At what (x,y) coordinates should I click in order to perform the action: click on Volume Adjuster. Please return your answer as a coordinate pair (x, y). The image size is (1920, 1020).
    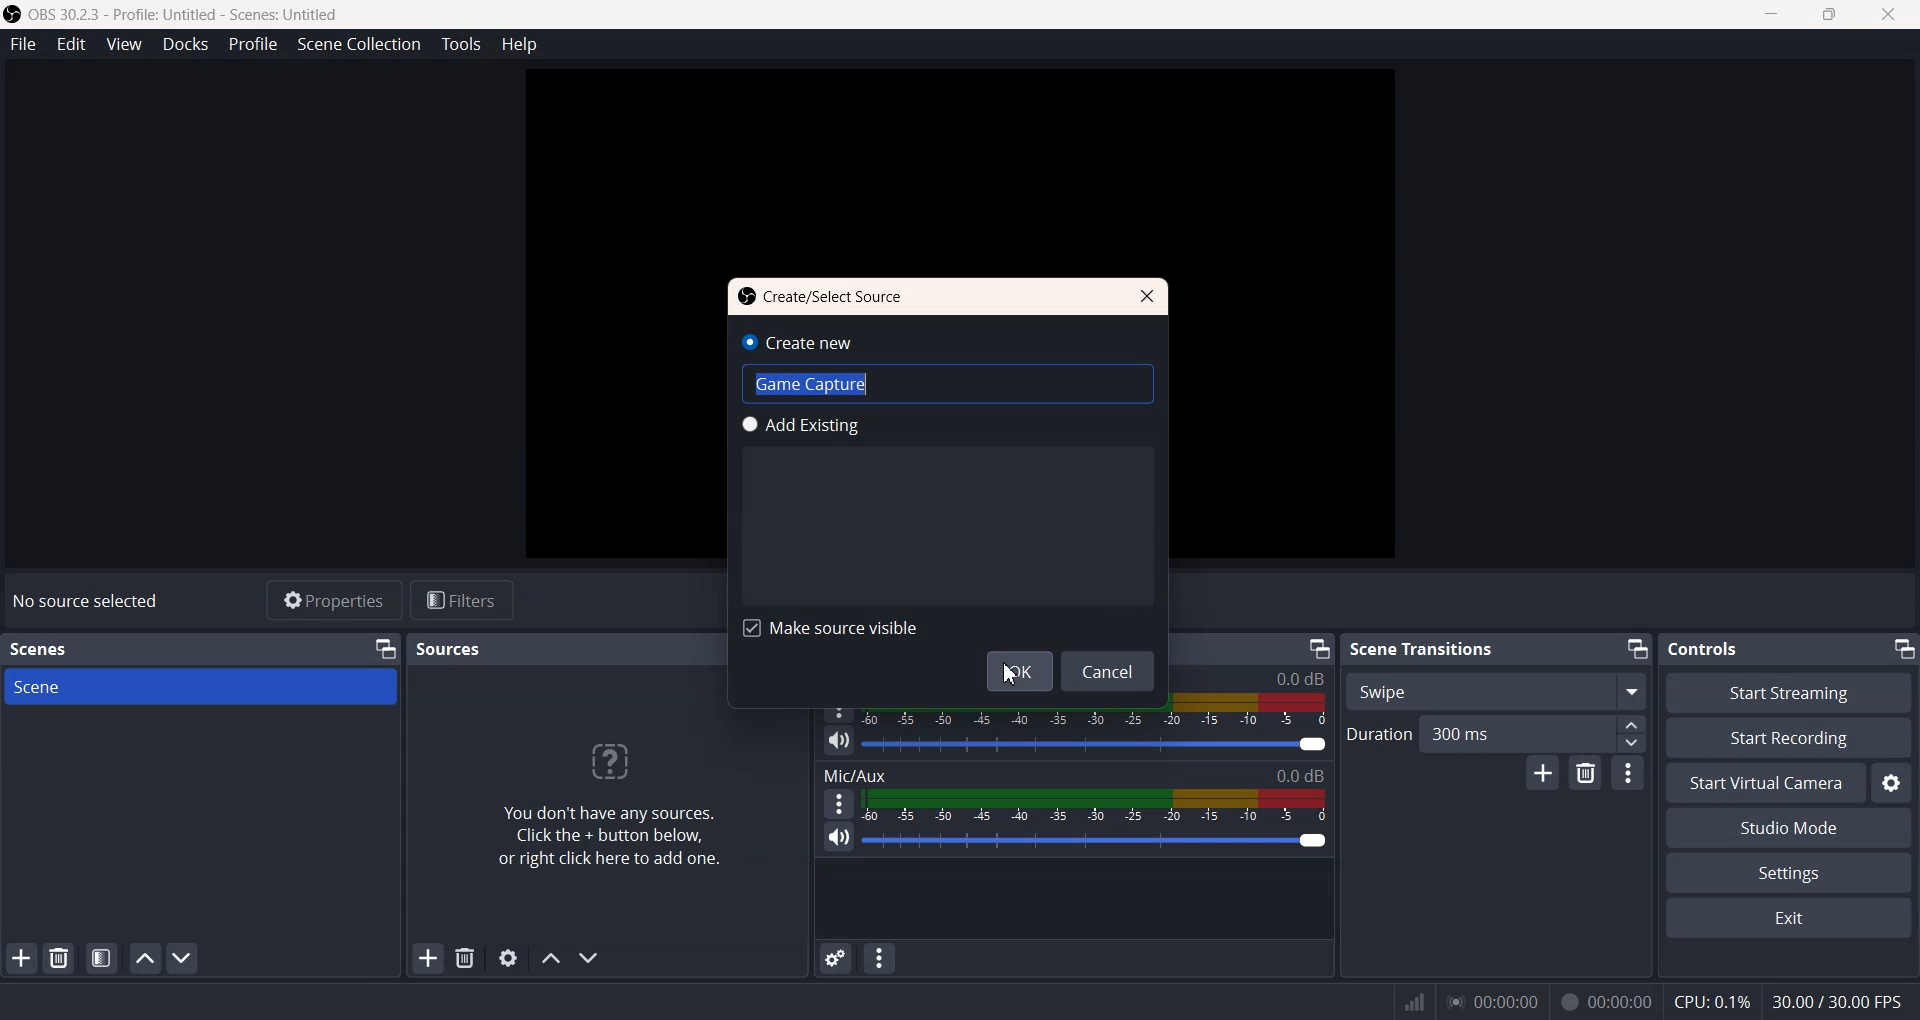
    Looking at the image, I should click on (1098, 745).